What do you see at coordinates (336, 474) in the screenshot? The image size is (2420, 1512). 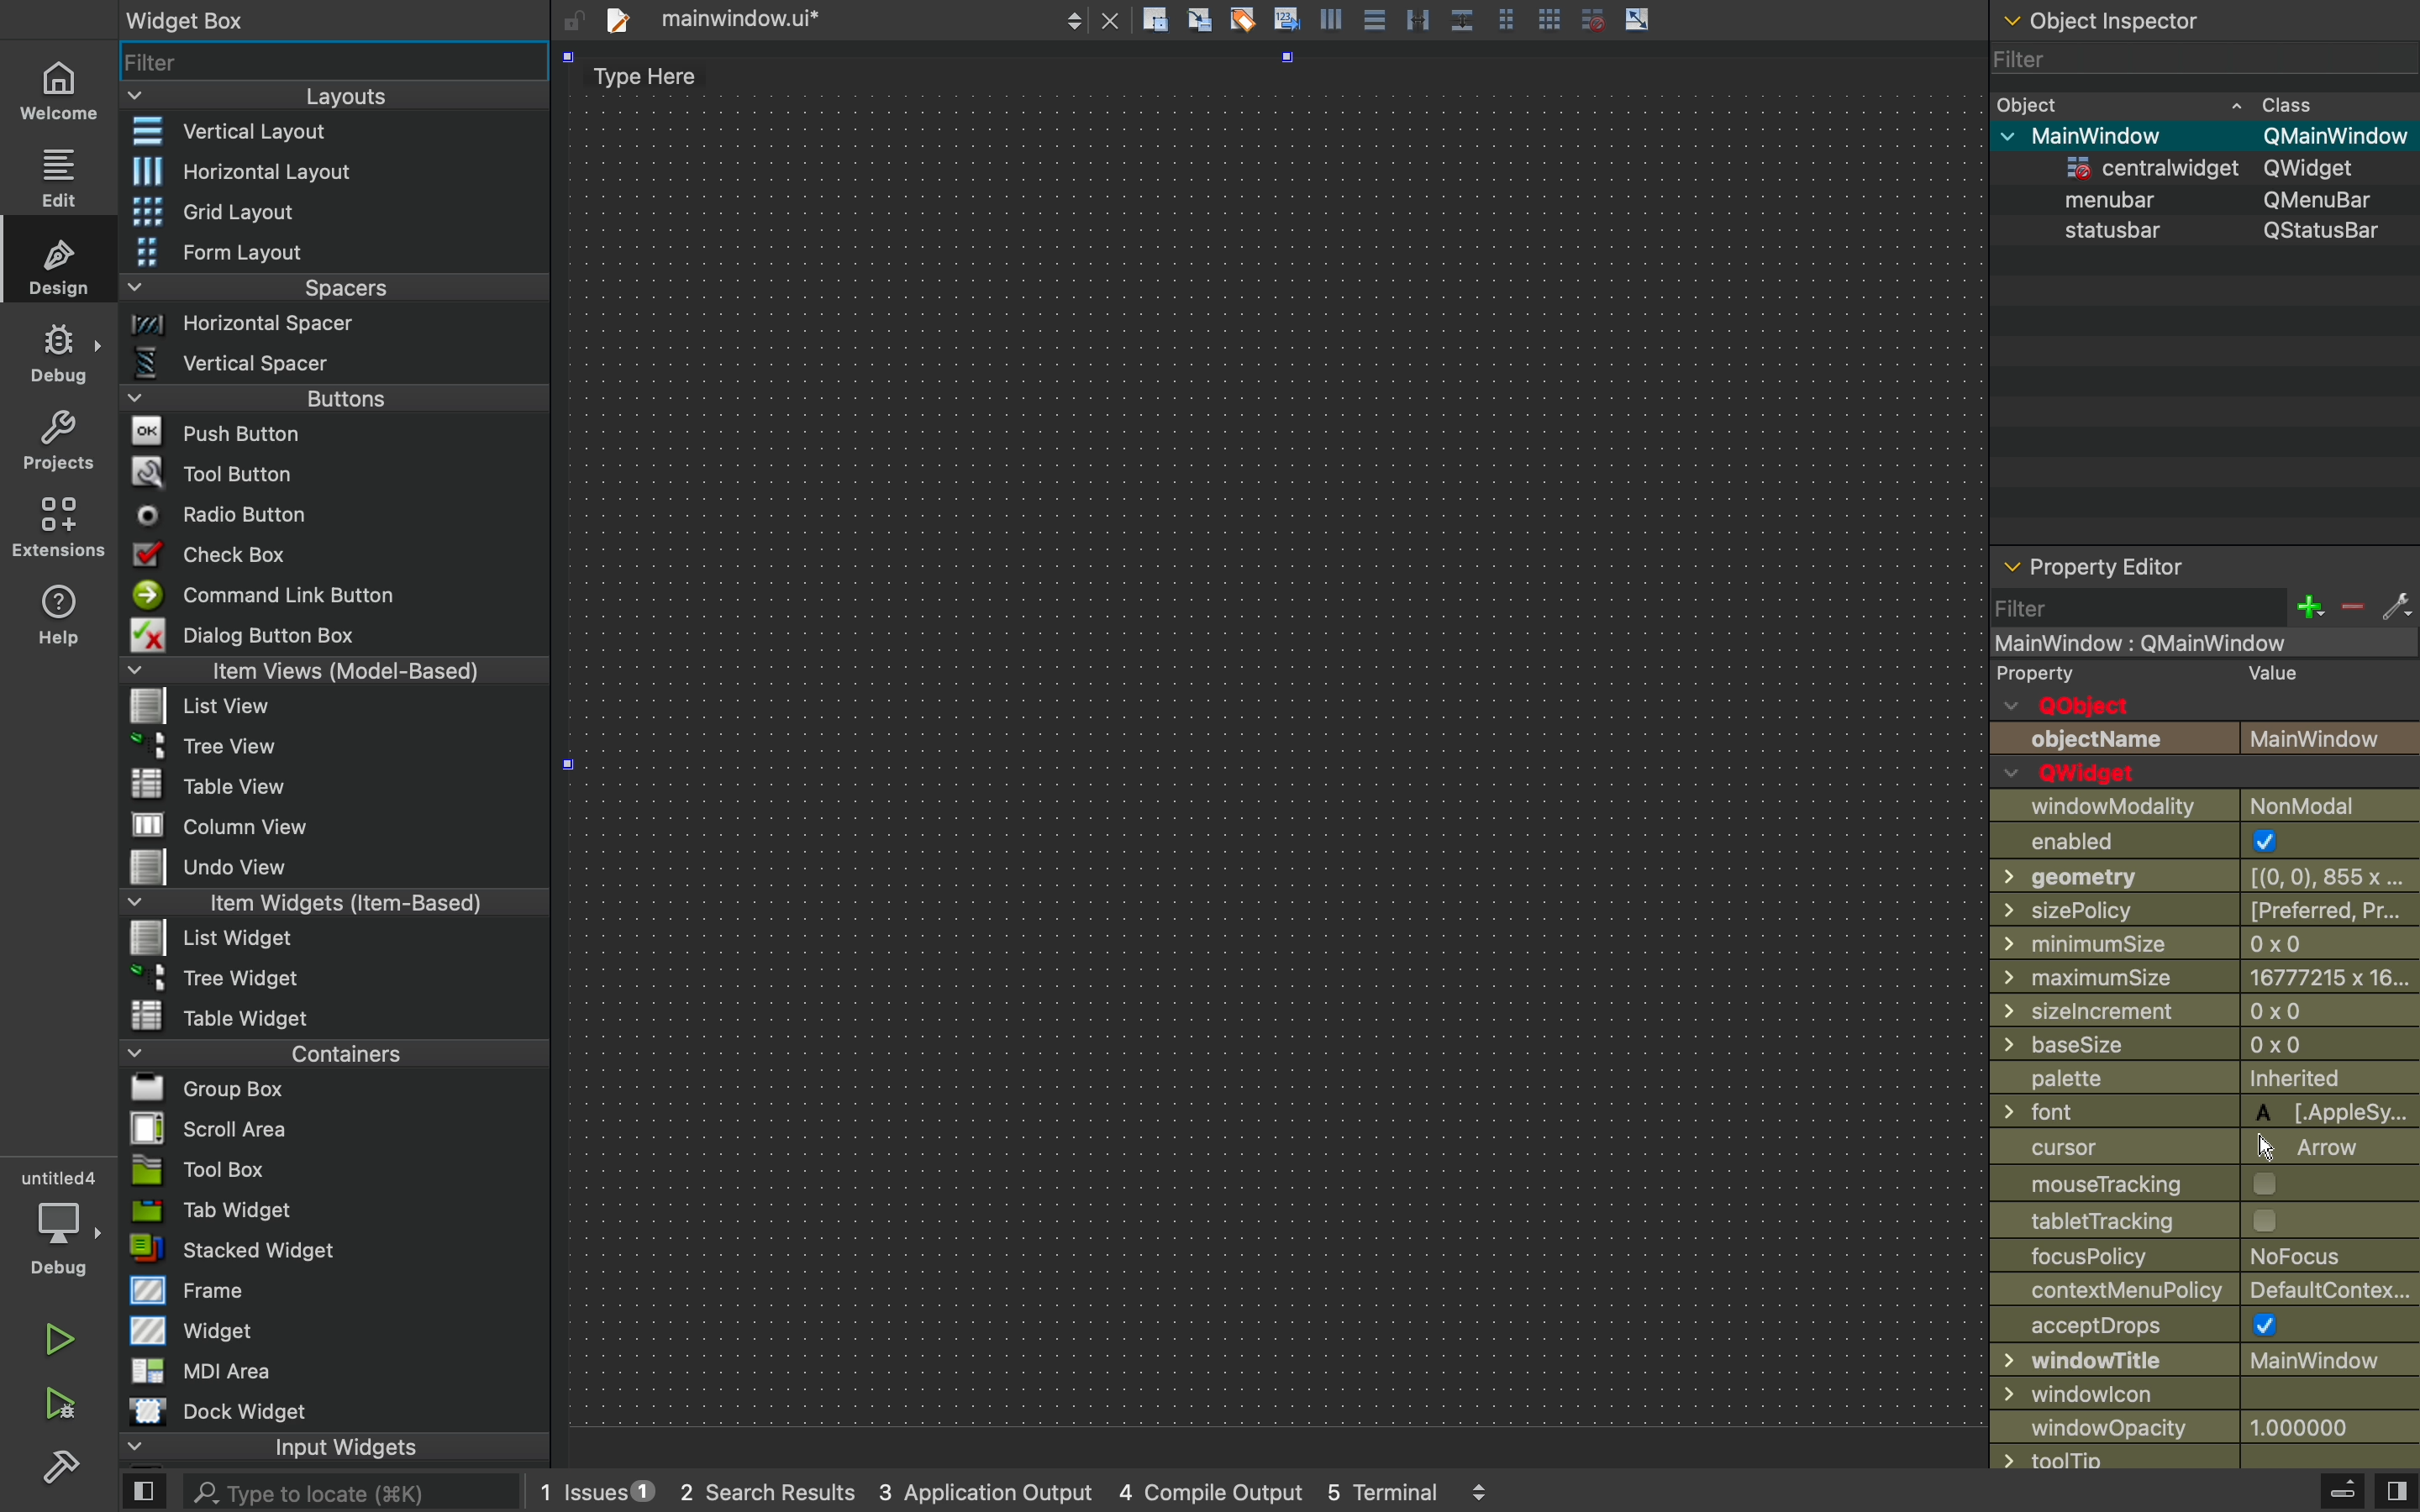 I see `tool button` at bounding box center [336, 474].